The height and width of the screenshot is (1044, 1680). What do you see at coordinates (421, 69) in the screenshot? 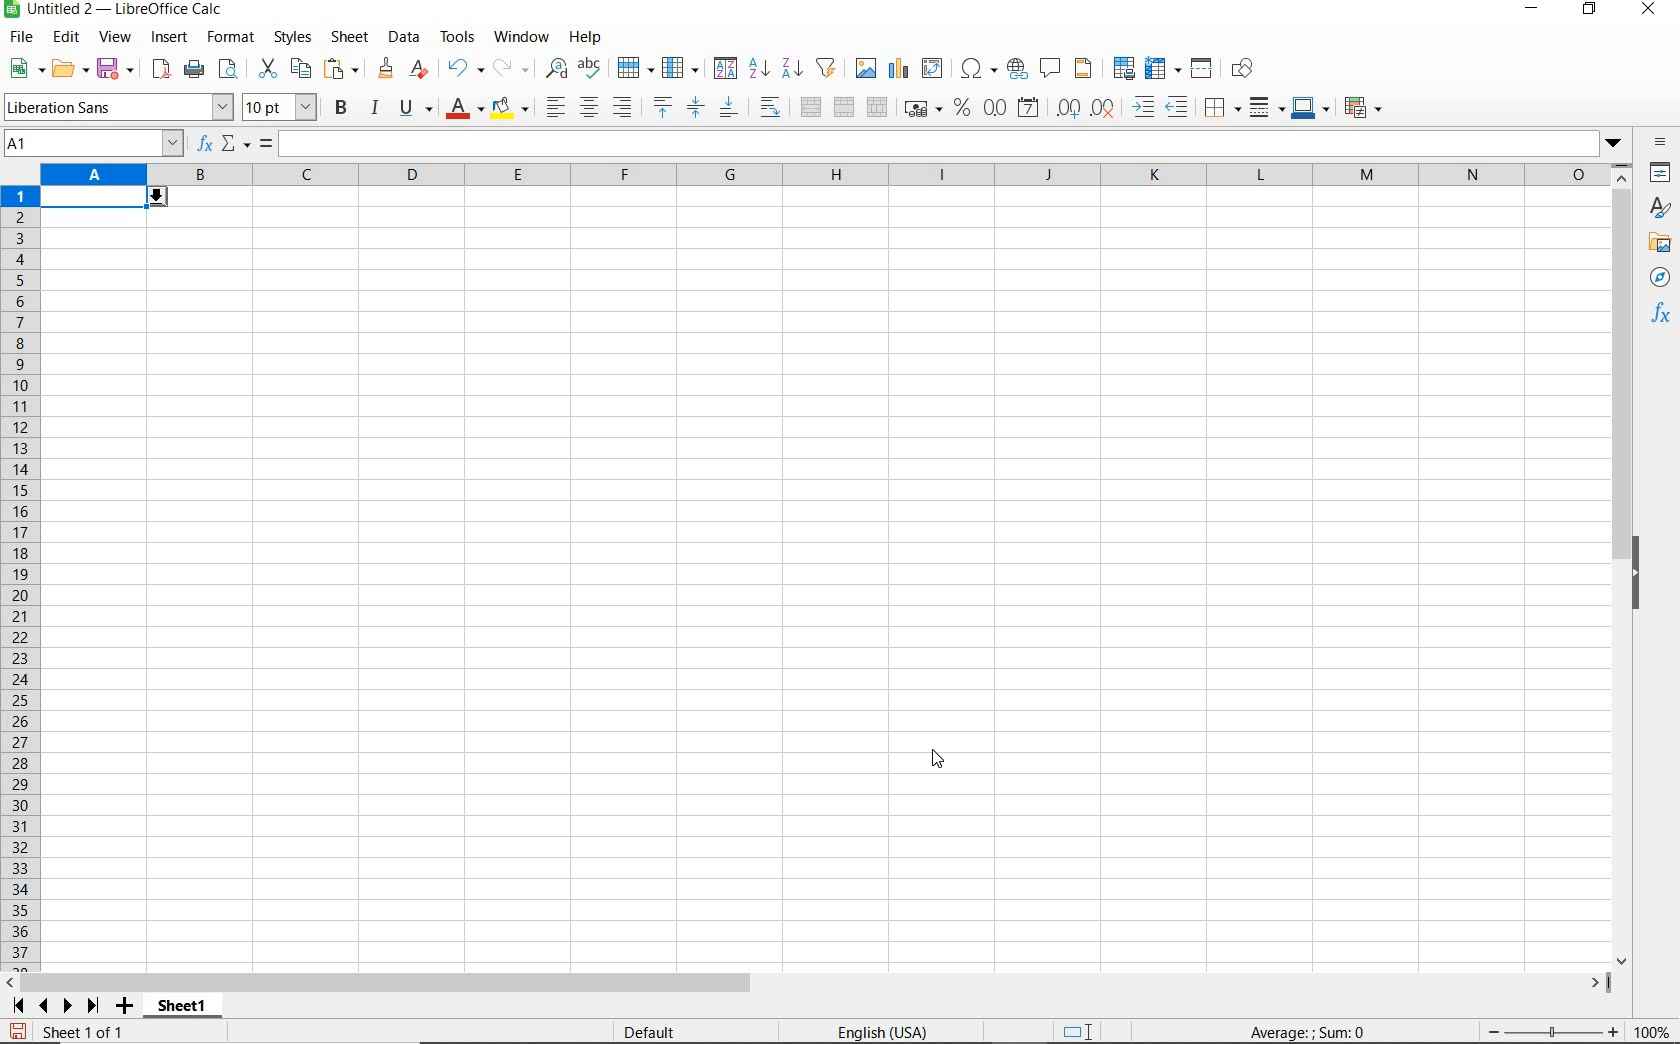
I see `clear direct formatting` at bounding box center [421, 69].